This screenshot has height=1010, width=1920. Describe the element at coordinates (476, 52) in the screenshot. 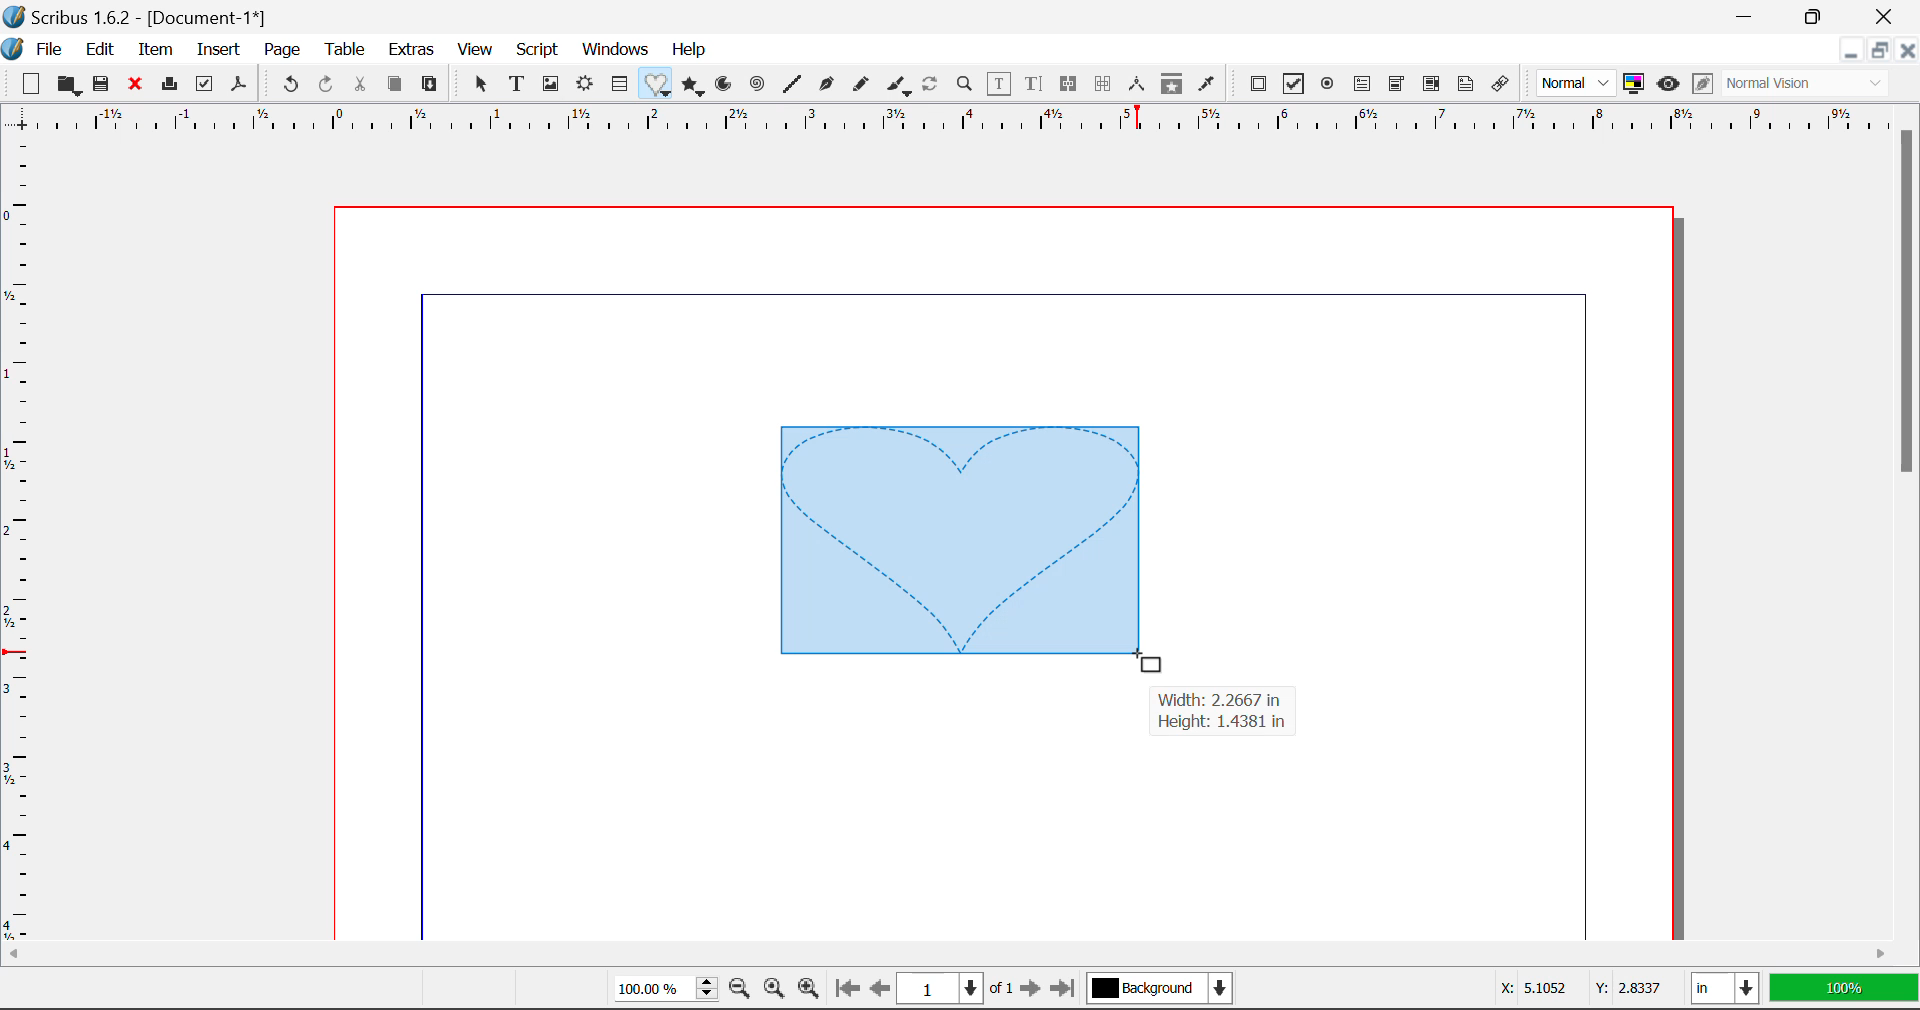

I see `View` at that location.